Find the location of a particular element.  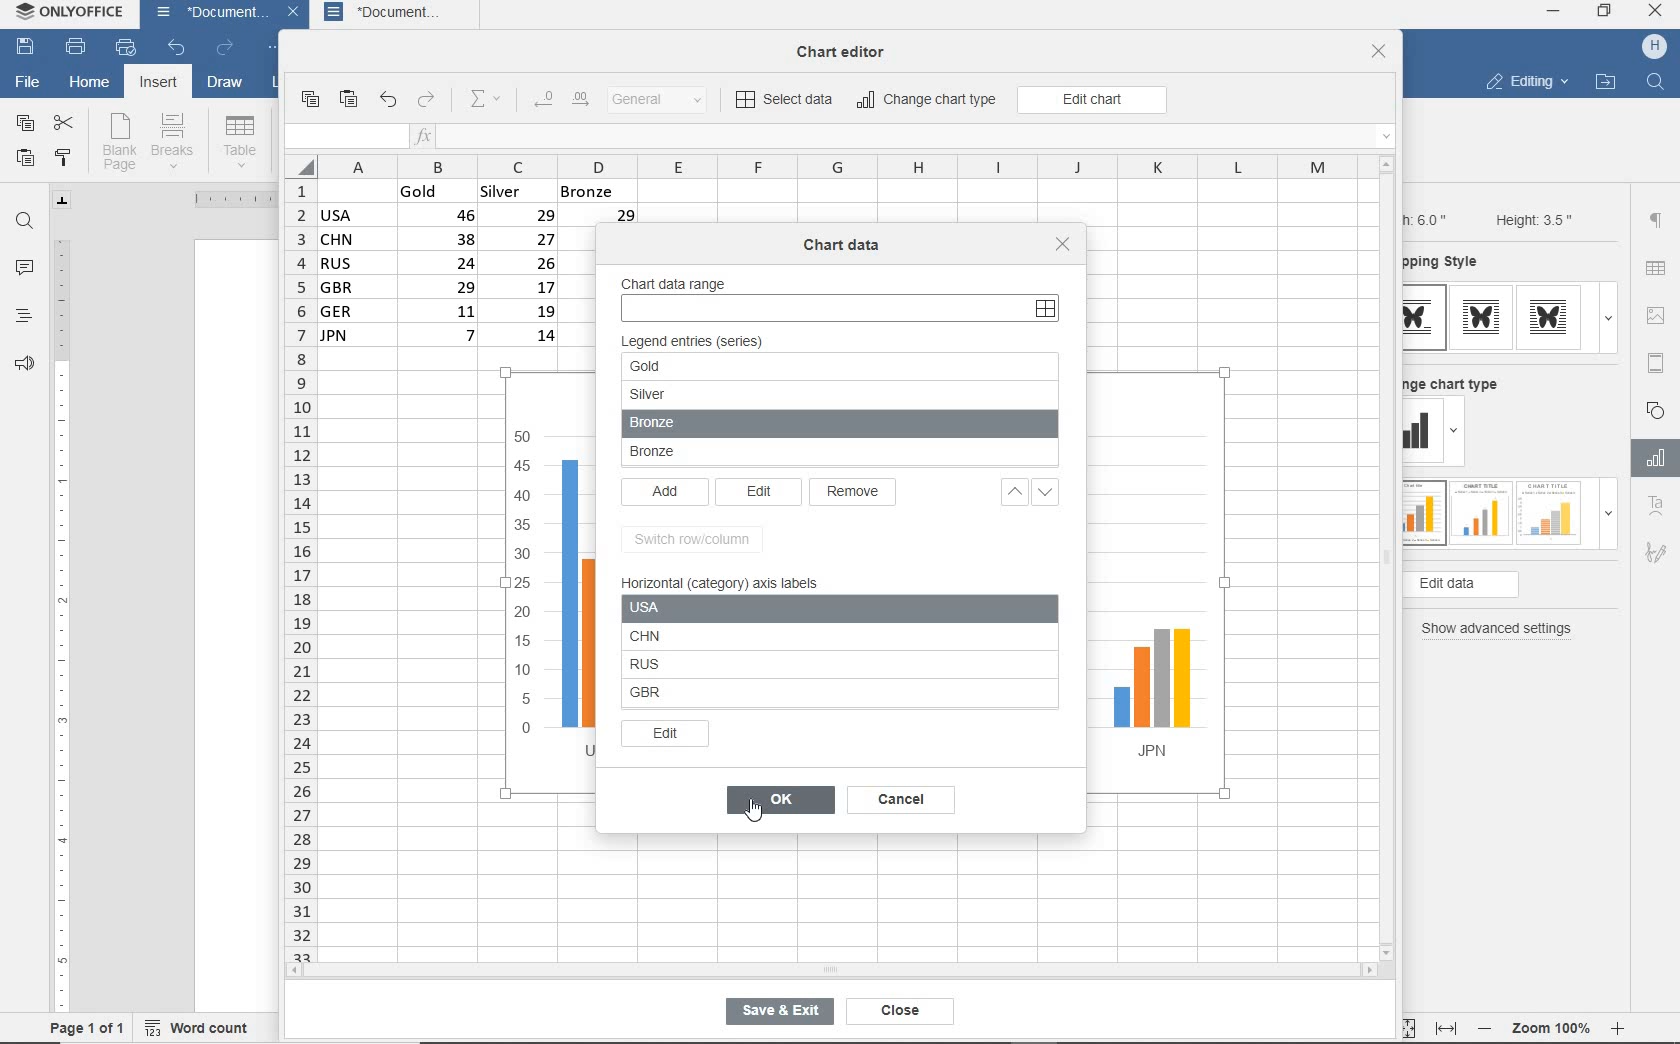

gold is located at coordinates (716, 366).